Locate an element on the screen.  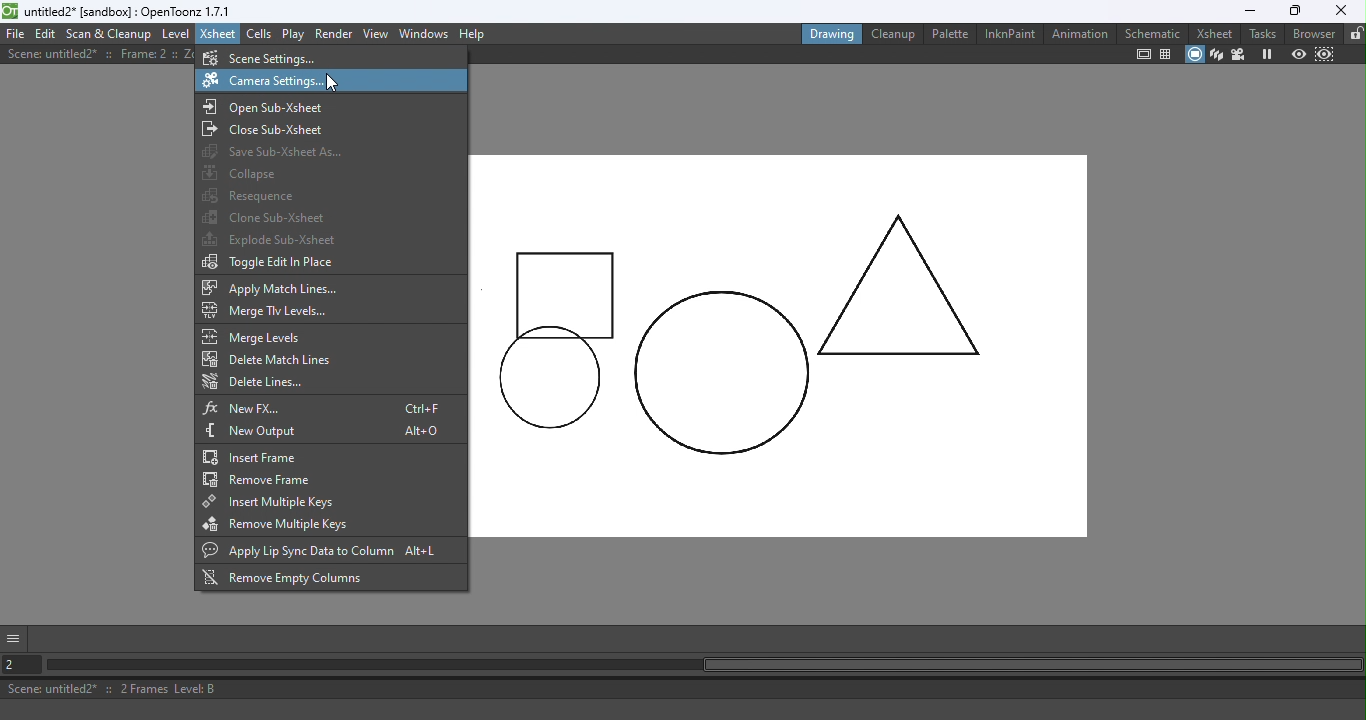
Xsheet is located at coordinates (1213, 33).